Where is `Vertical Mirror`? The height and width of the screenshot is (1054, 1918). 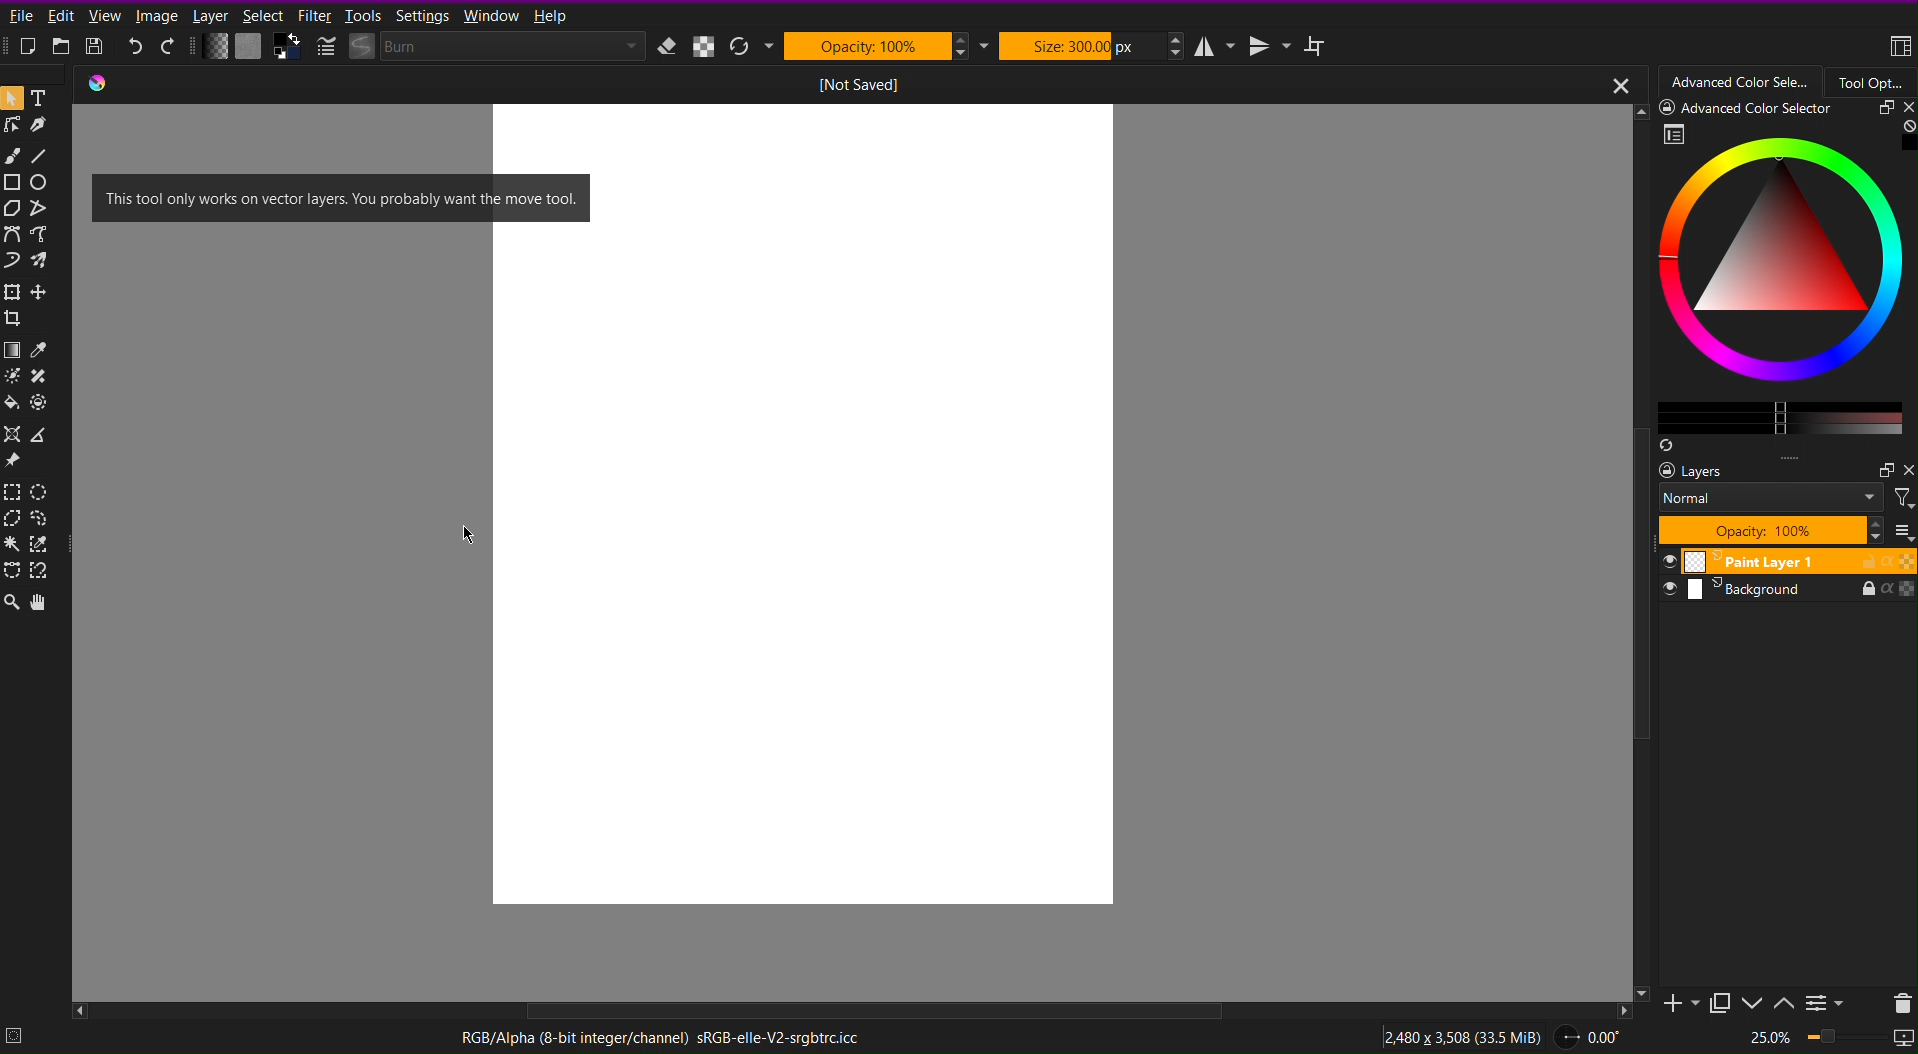
Vertical Mirror is located at coordinates (1269, 44).